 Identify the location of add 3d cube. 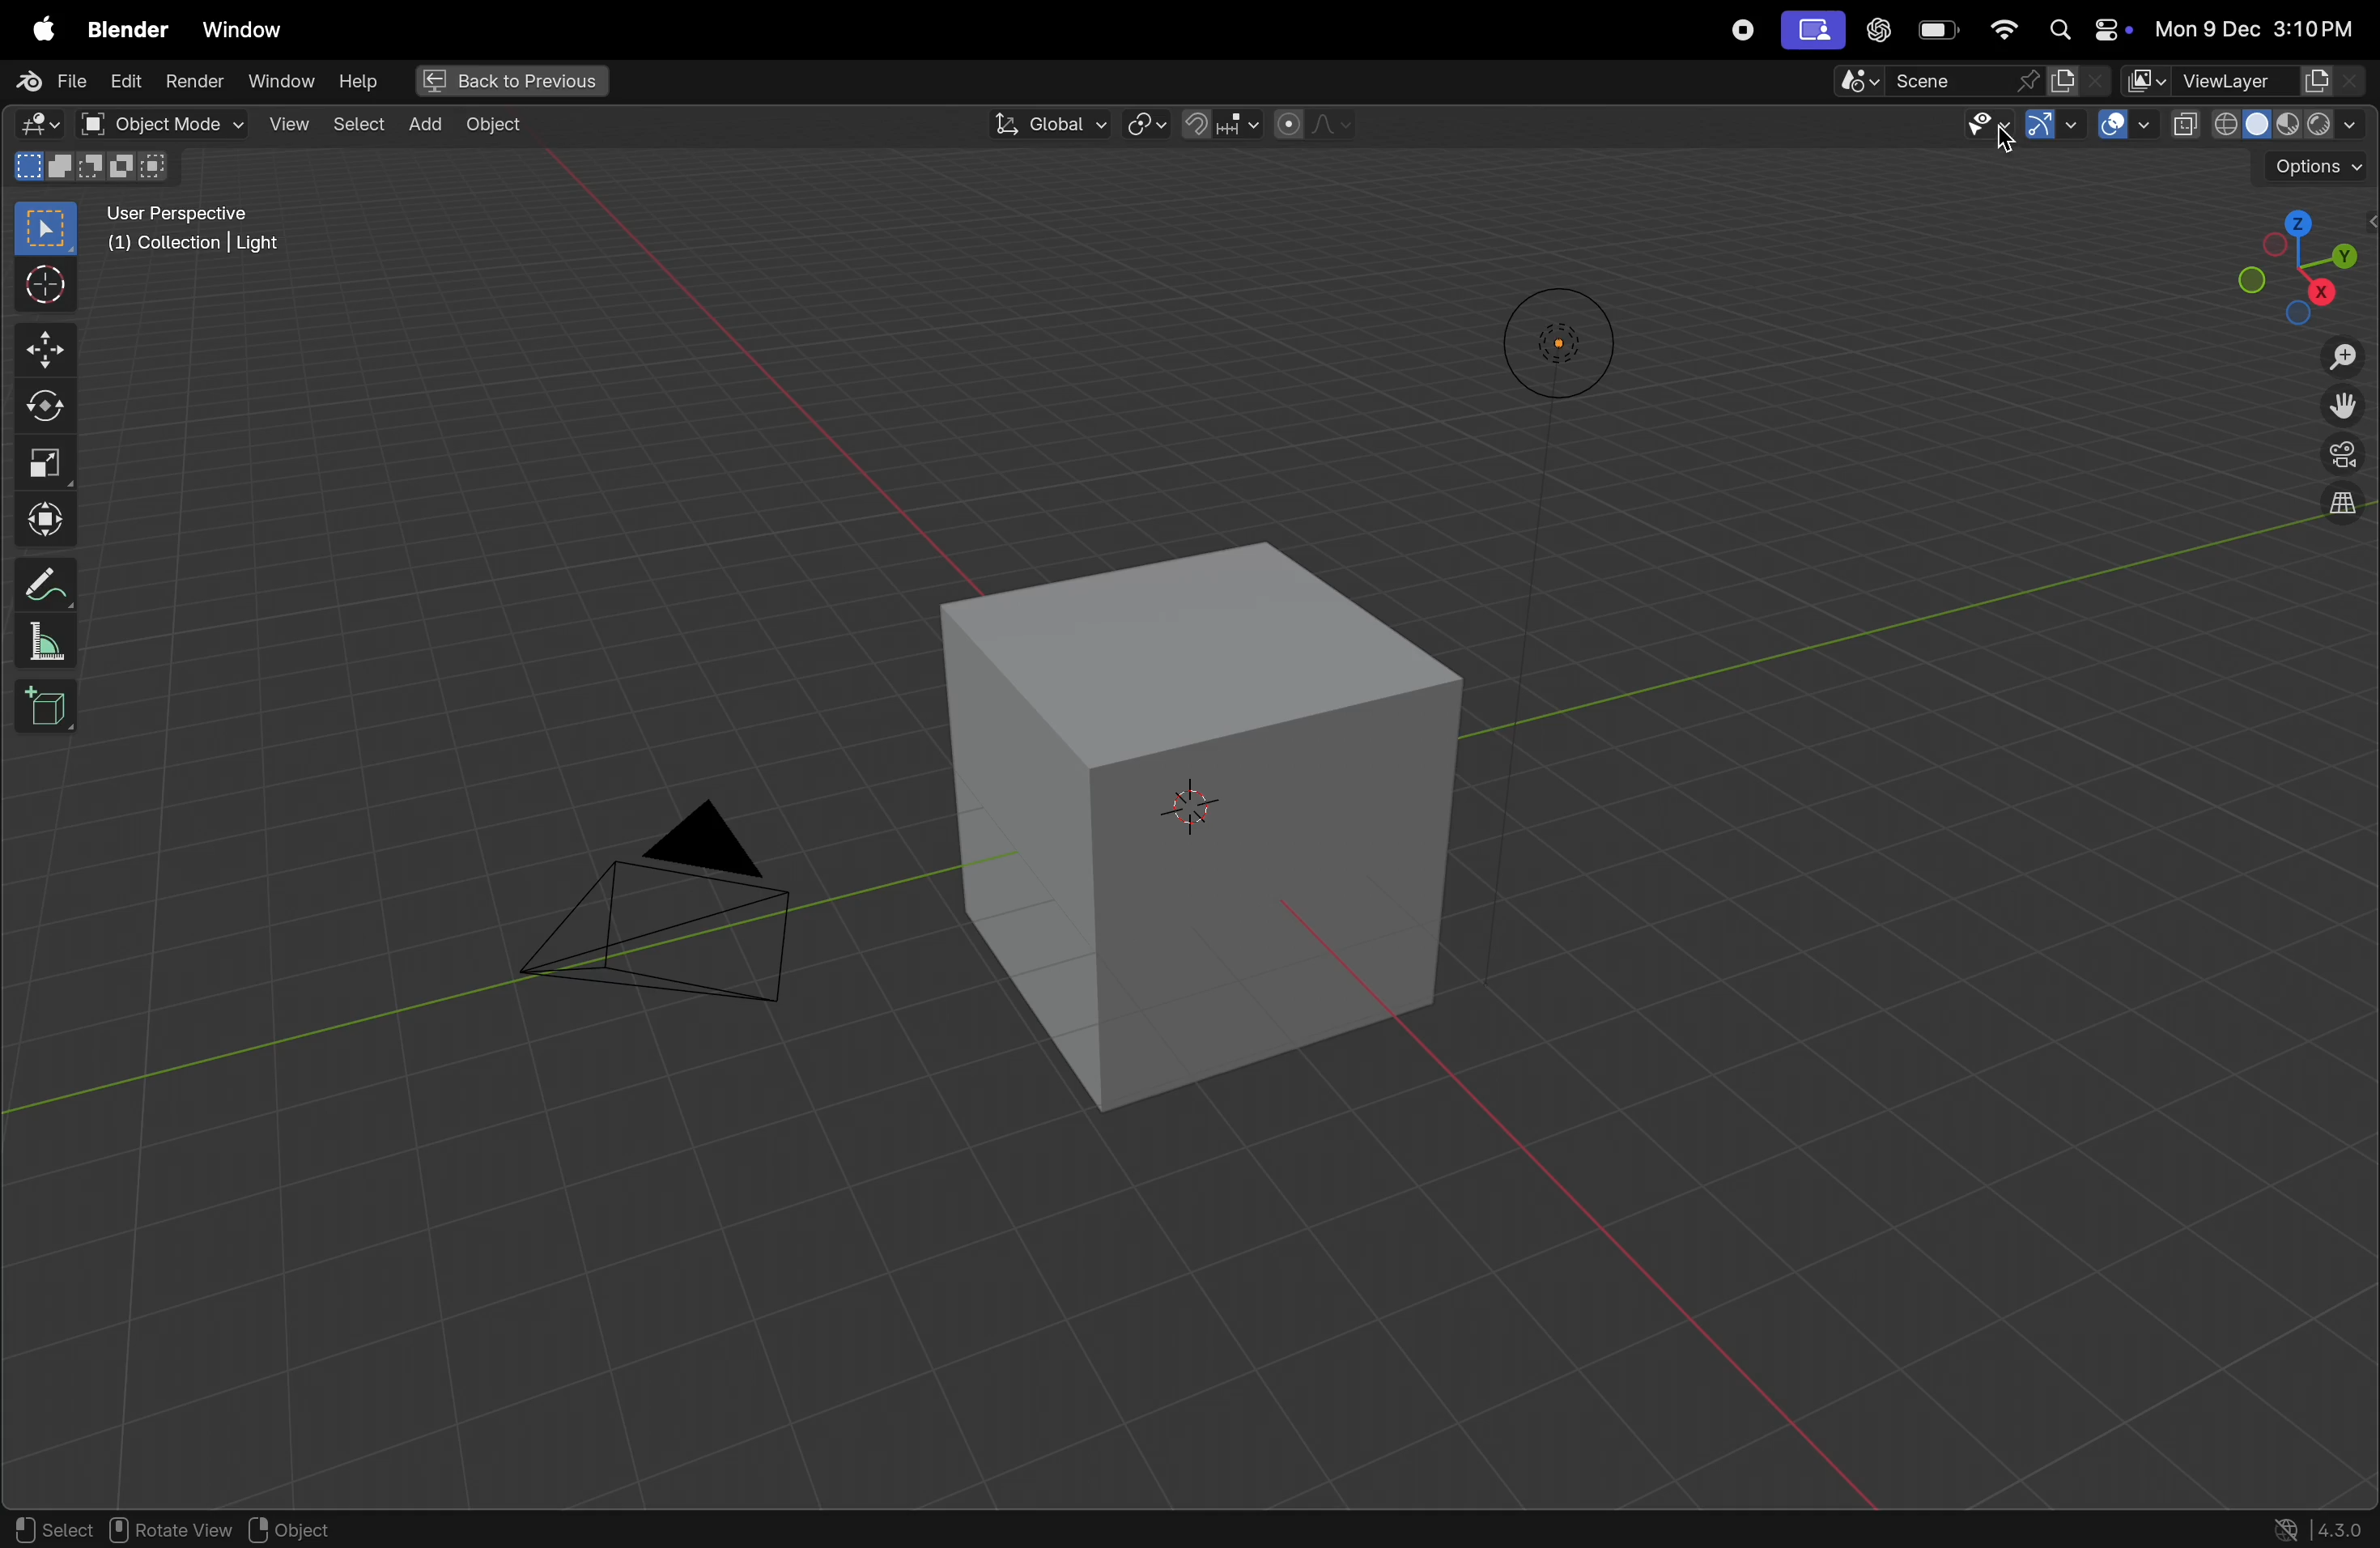
(53, 705).